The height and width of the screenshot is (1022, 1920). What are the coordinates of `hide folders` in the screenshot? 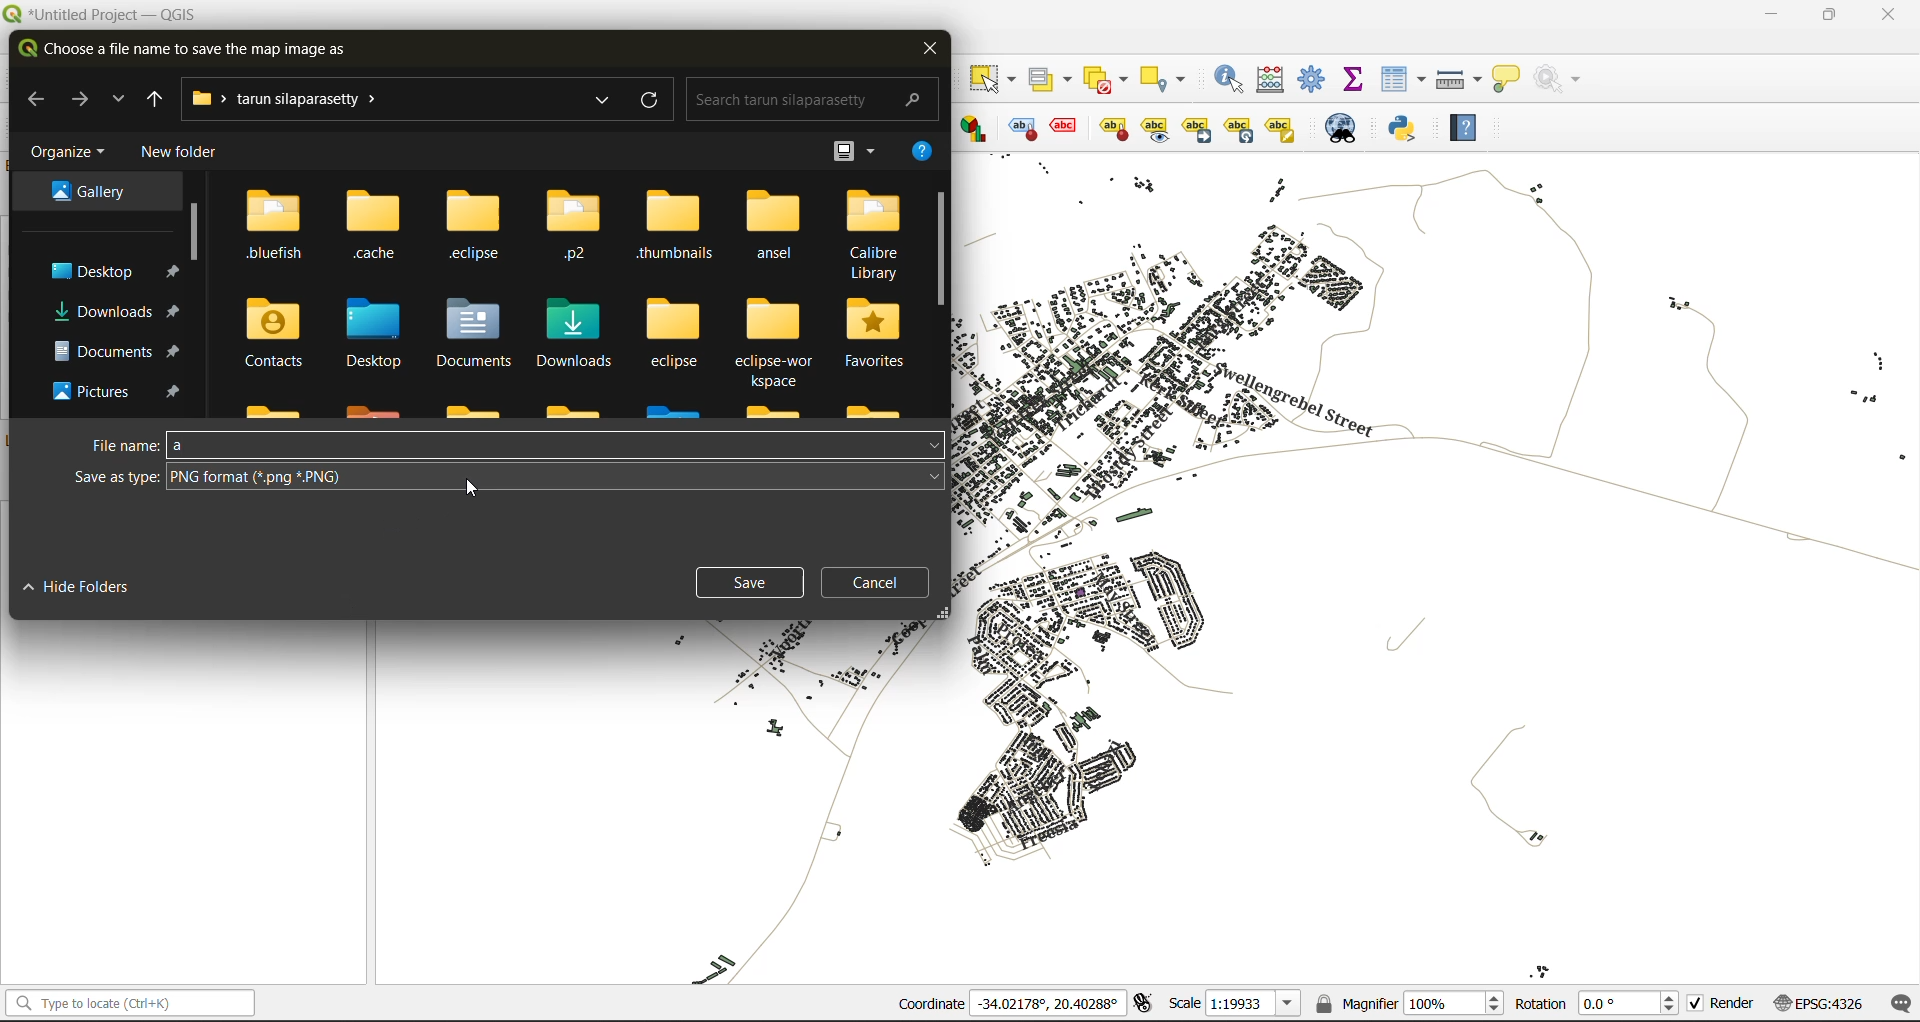 It's located at (92, 590).